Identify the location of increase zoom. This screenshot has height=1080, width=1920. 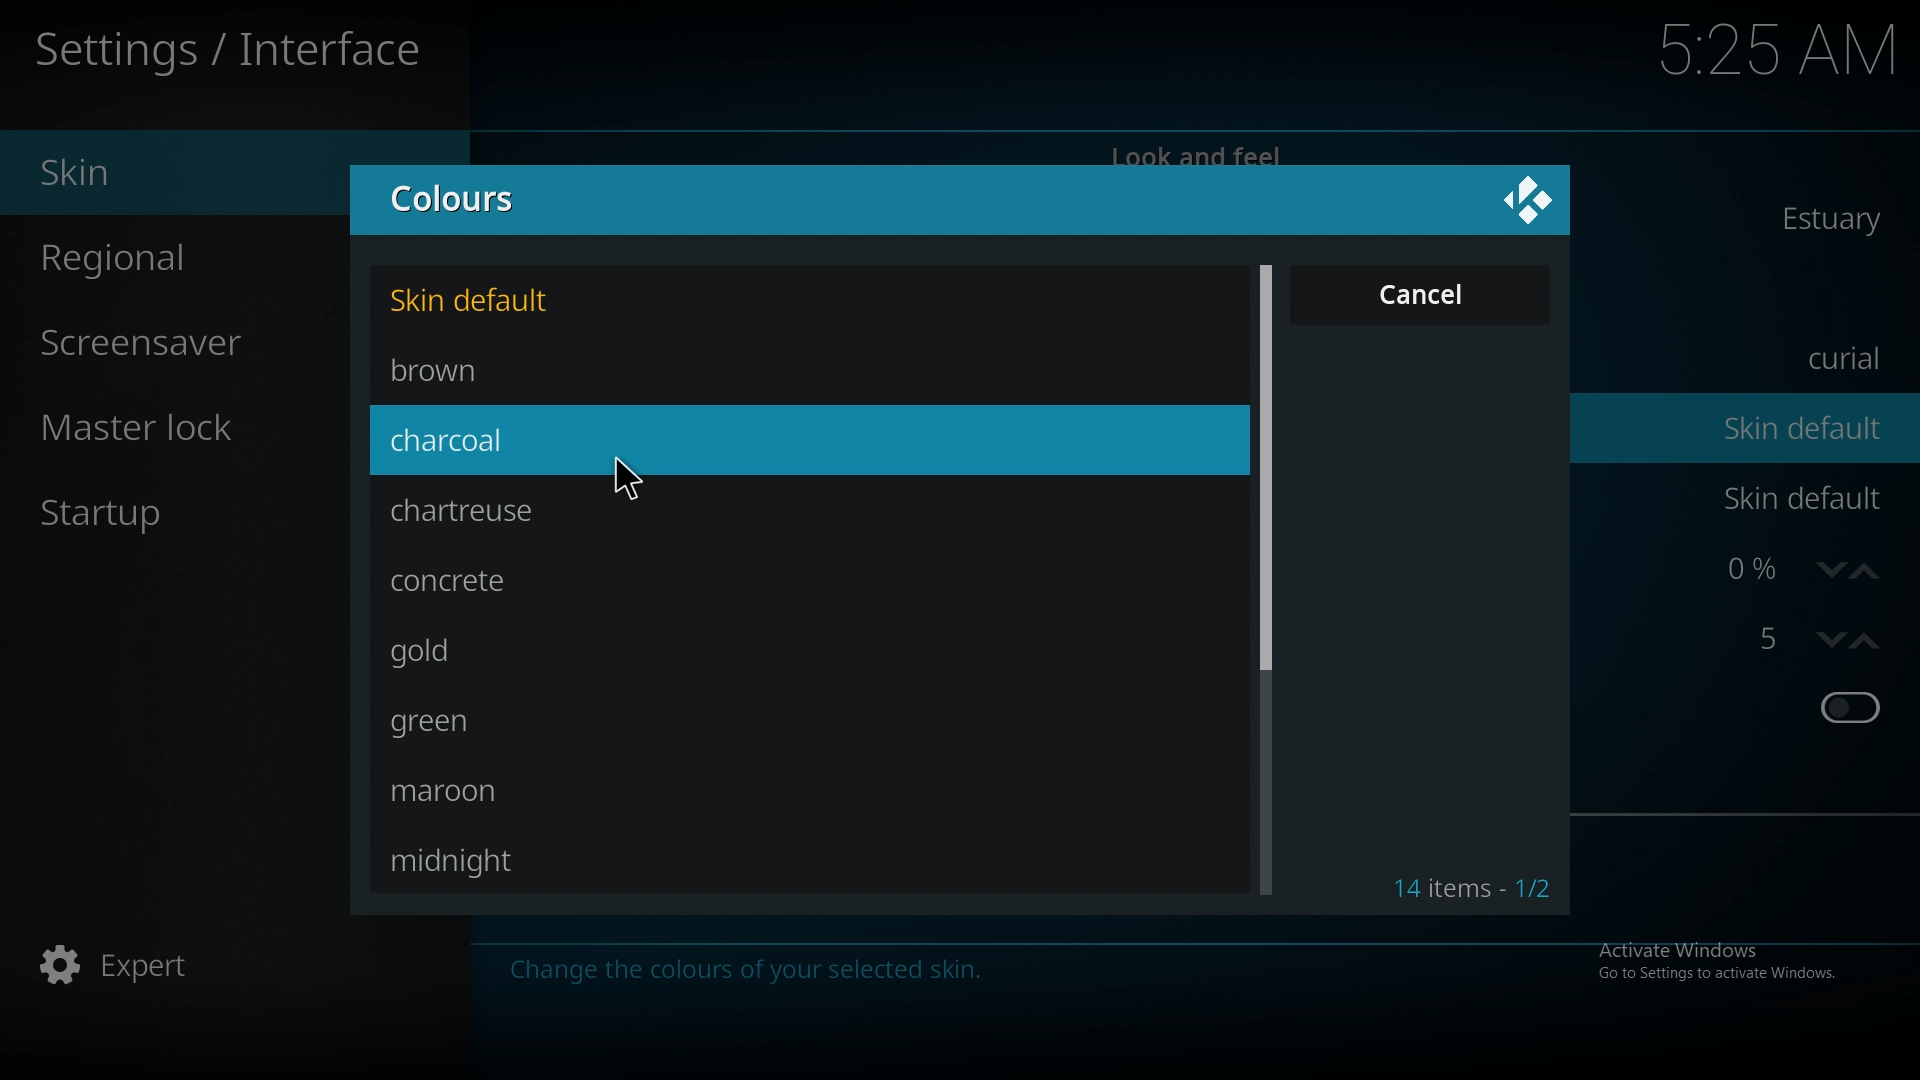
(1866, 569).